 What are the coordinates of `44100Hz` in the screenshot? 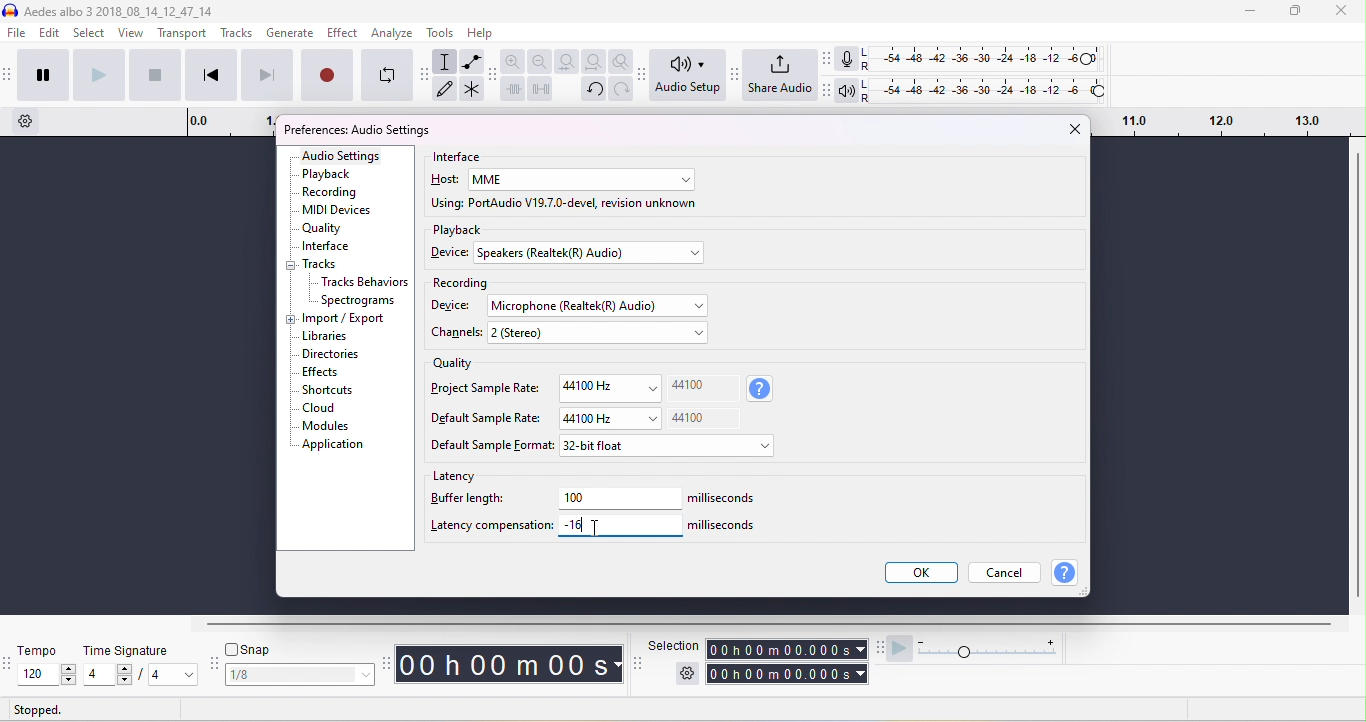 It's located at (608, 388).